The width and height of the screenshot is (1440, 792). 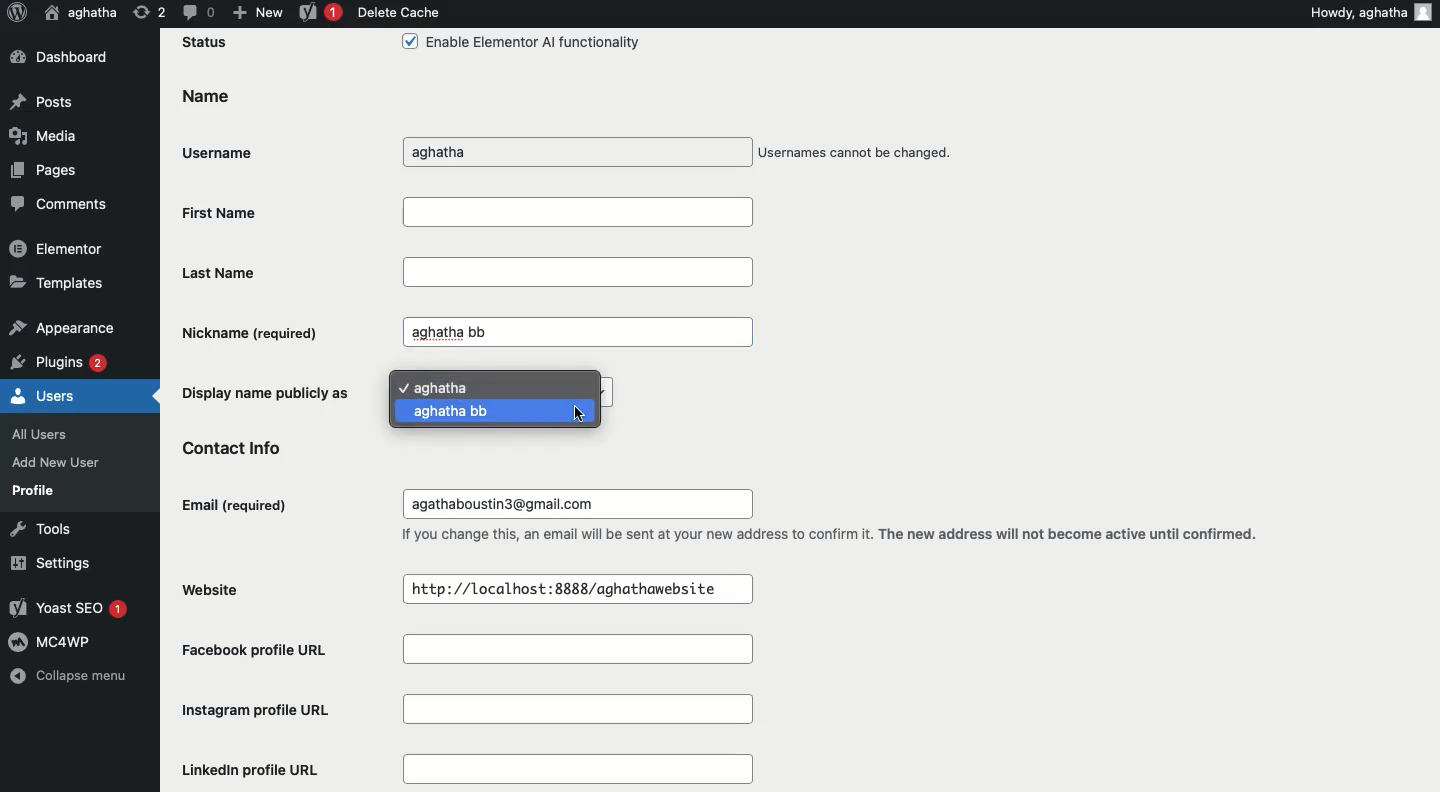 I want to click on Collapse menu, so click(x=69, y=677).